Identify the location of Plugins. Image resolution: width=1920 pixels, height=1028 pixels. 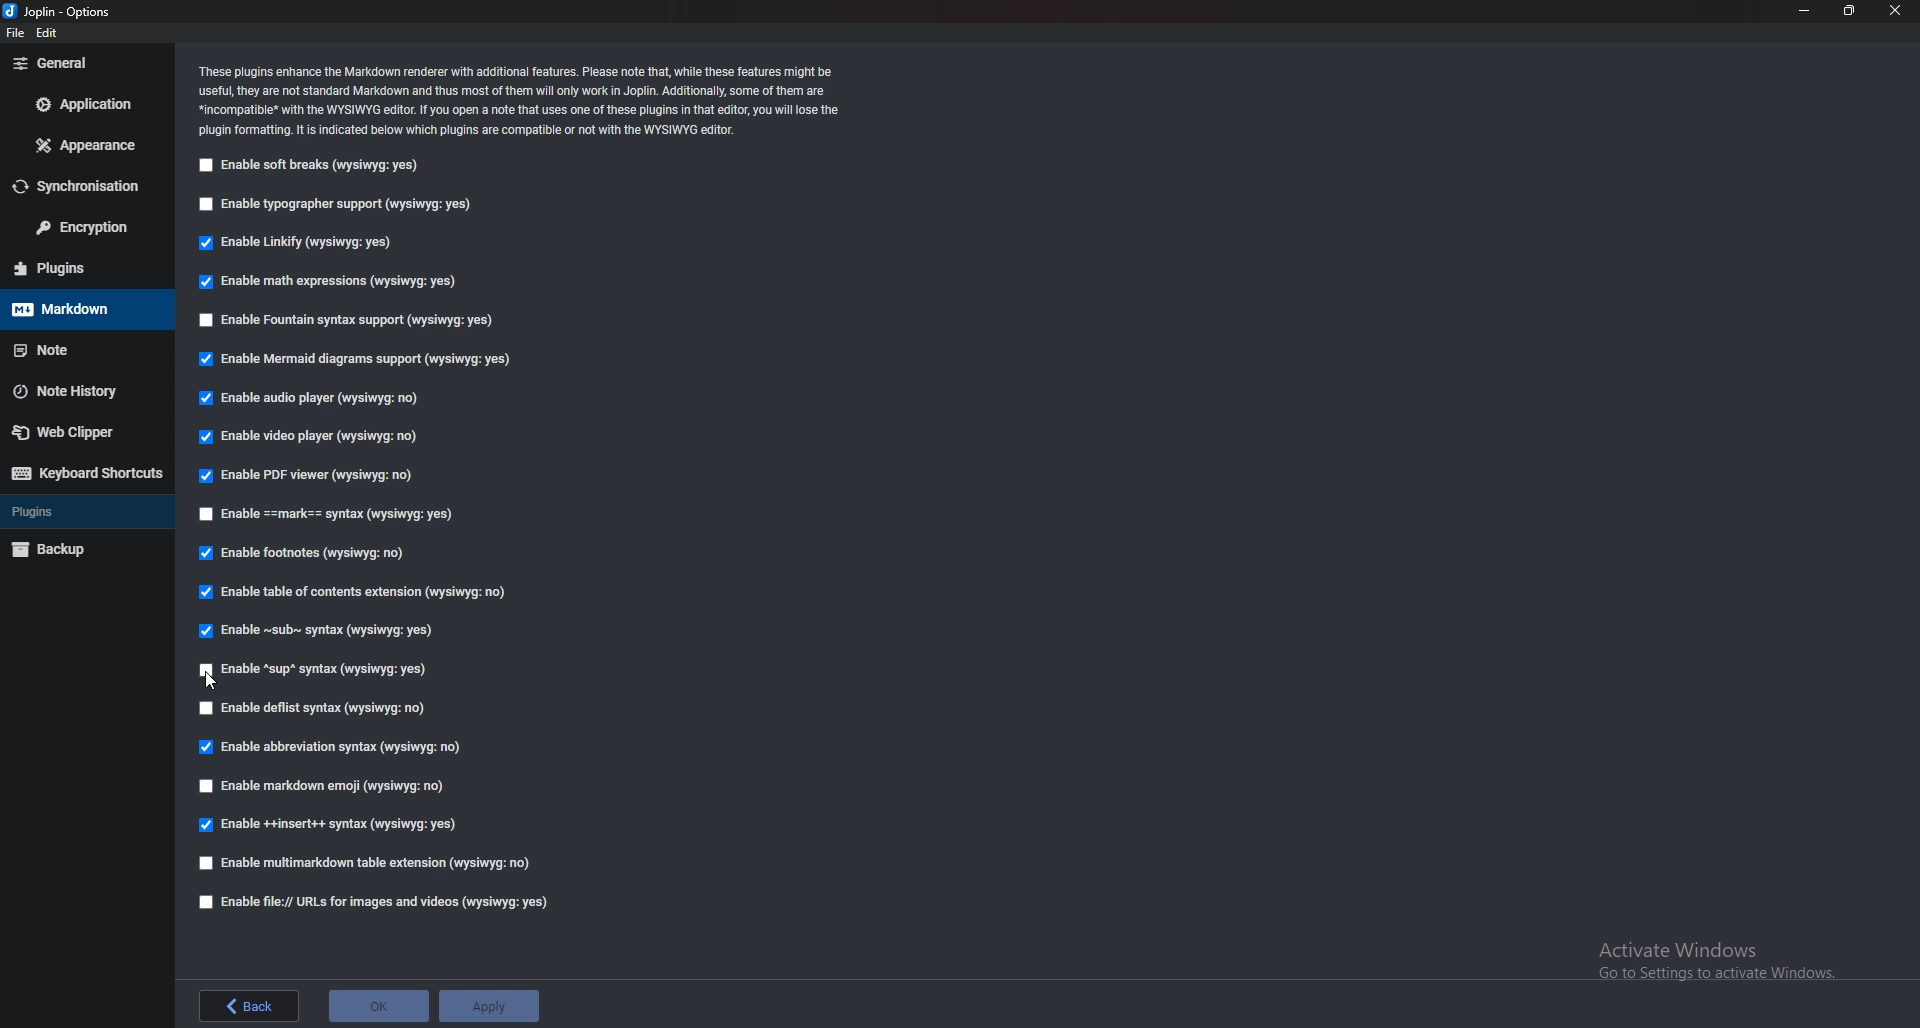
(78, 268).